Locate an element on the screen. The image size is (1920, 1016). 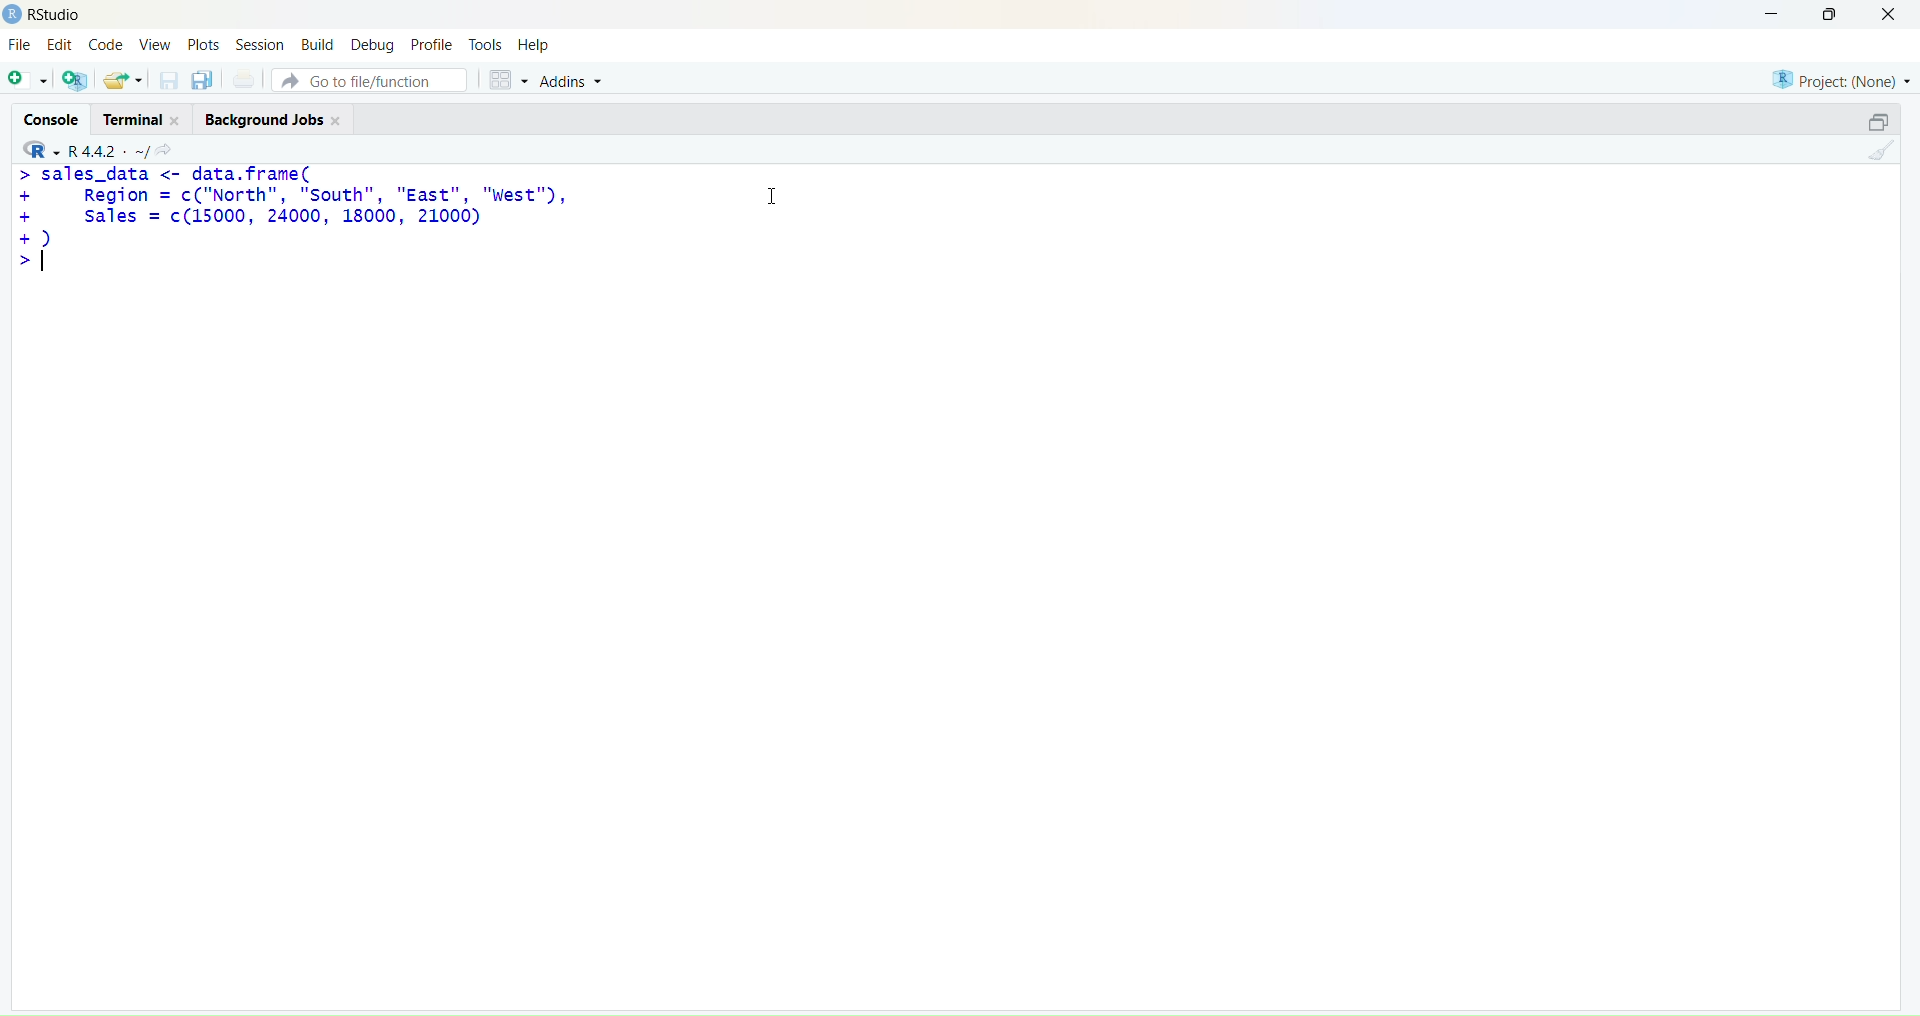
Code is located at coordinates (107, 45).